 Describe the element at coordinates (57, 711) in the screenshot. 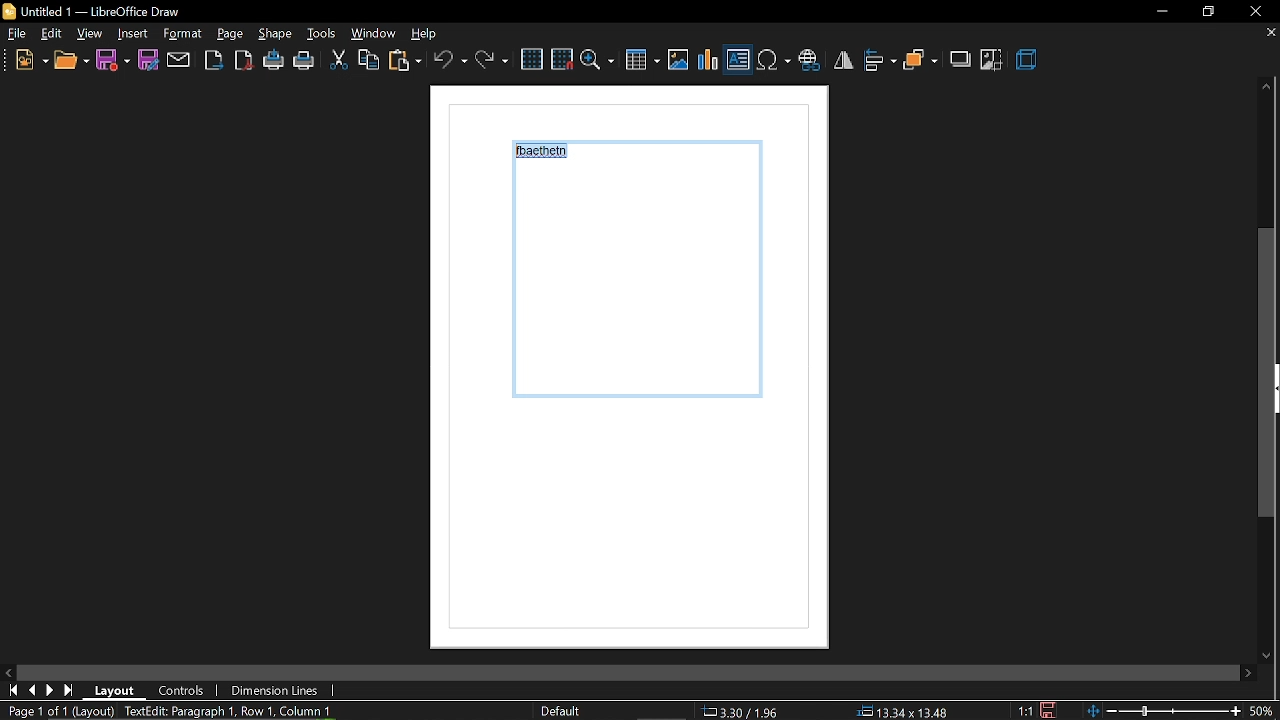

I see `Page 1 of 1 (Layout)` at that location.